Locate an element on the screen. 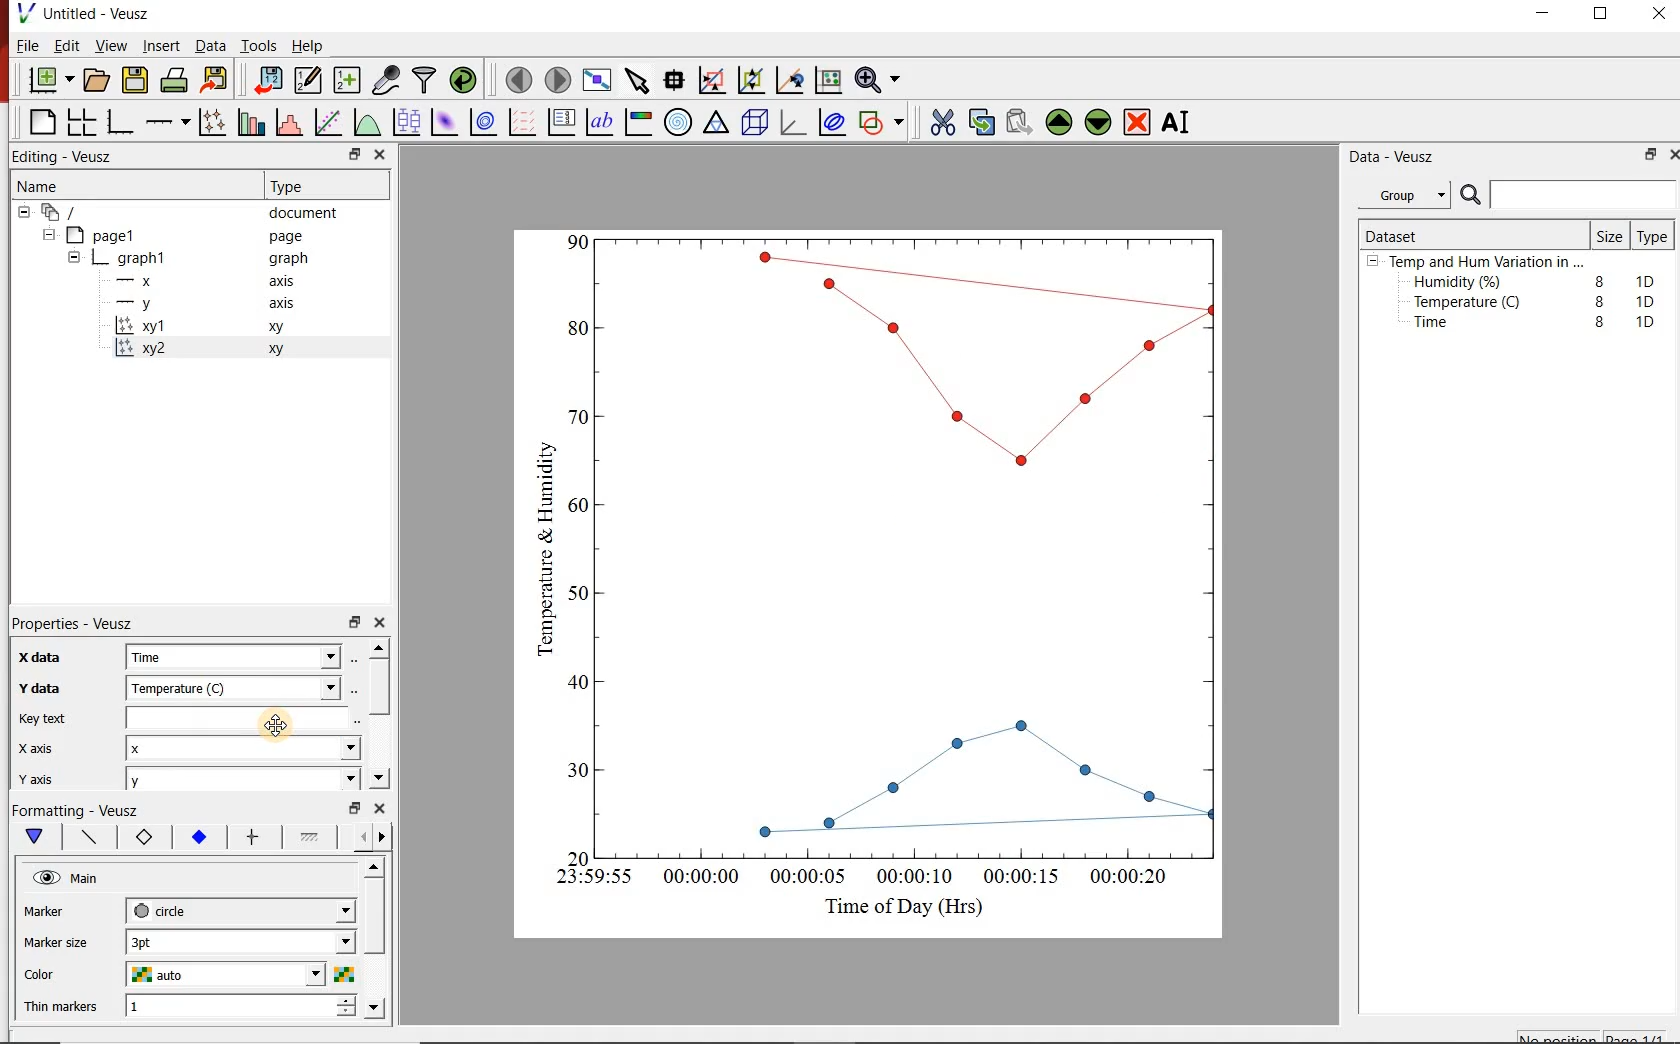 The width and height of the screenshot is (1680, 1044). Data is located at coordinates (206, 46).